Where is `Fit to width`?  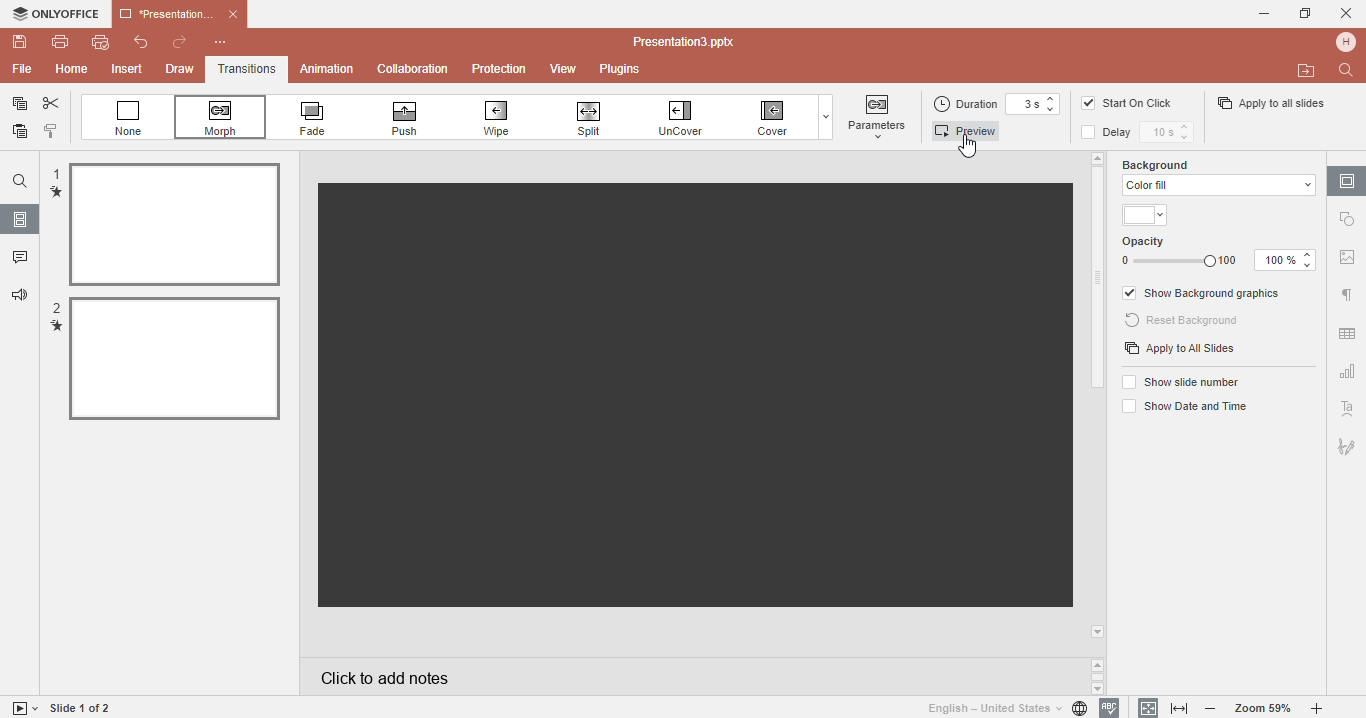 Fit to width is located at coordinates (1181, 709).